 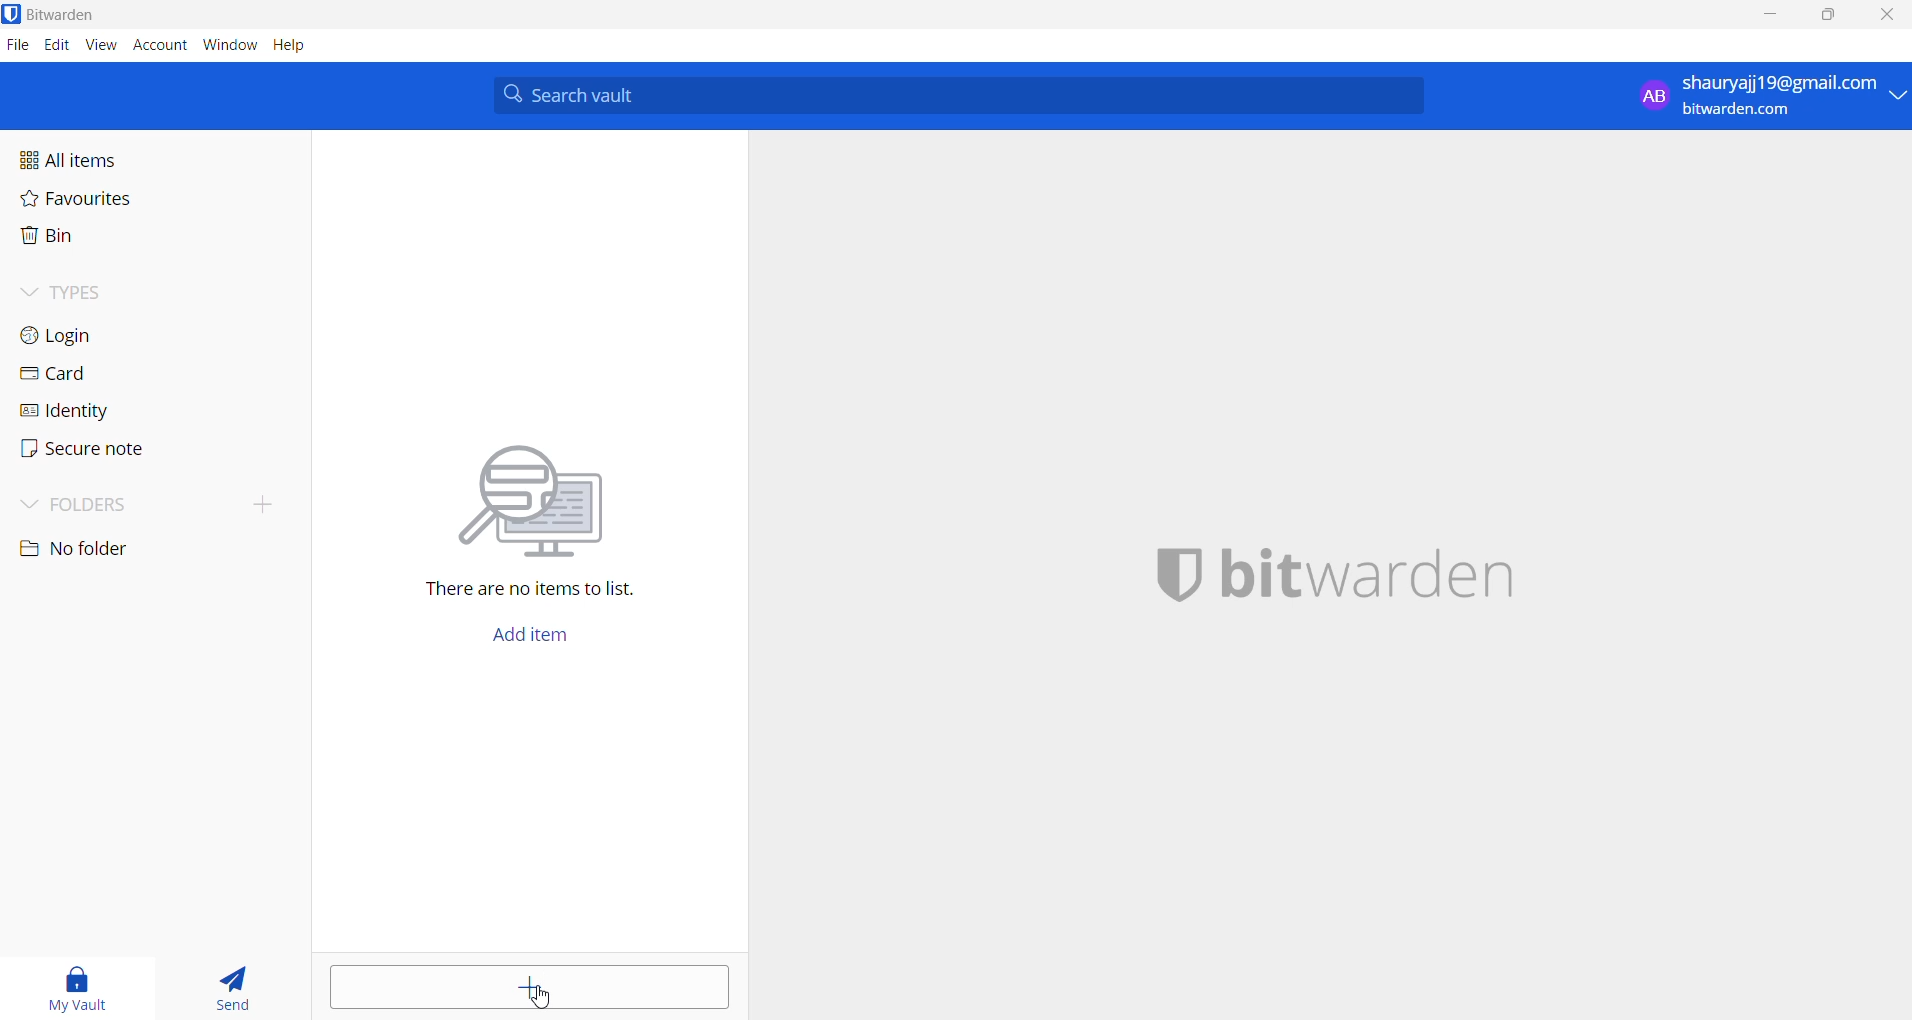 I want to click on file, so click(x=17, y=46).